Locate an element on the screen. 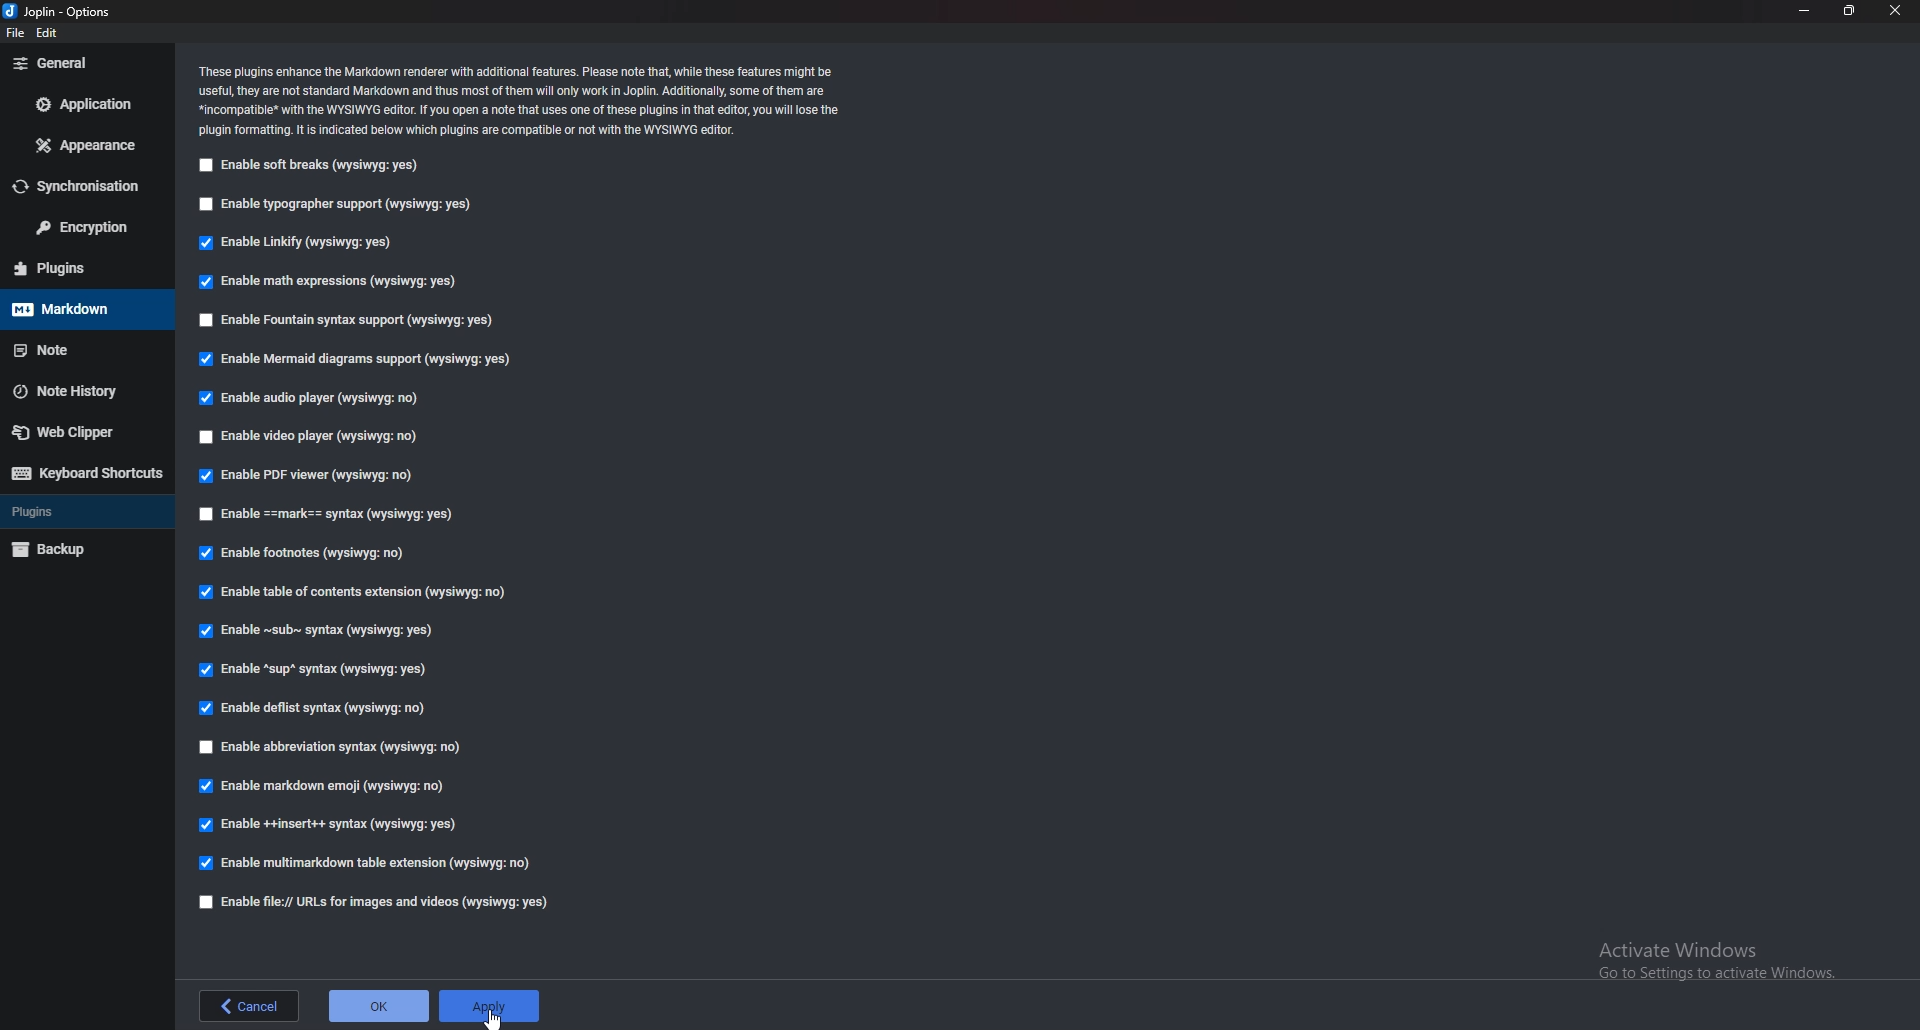 The width and height of the screenshot is (1920, 1030). Plugins is located at coordinates (76, 269).